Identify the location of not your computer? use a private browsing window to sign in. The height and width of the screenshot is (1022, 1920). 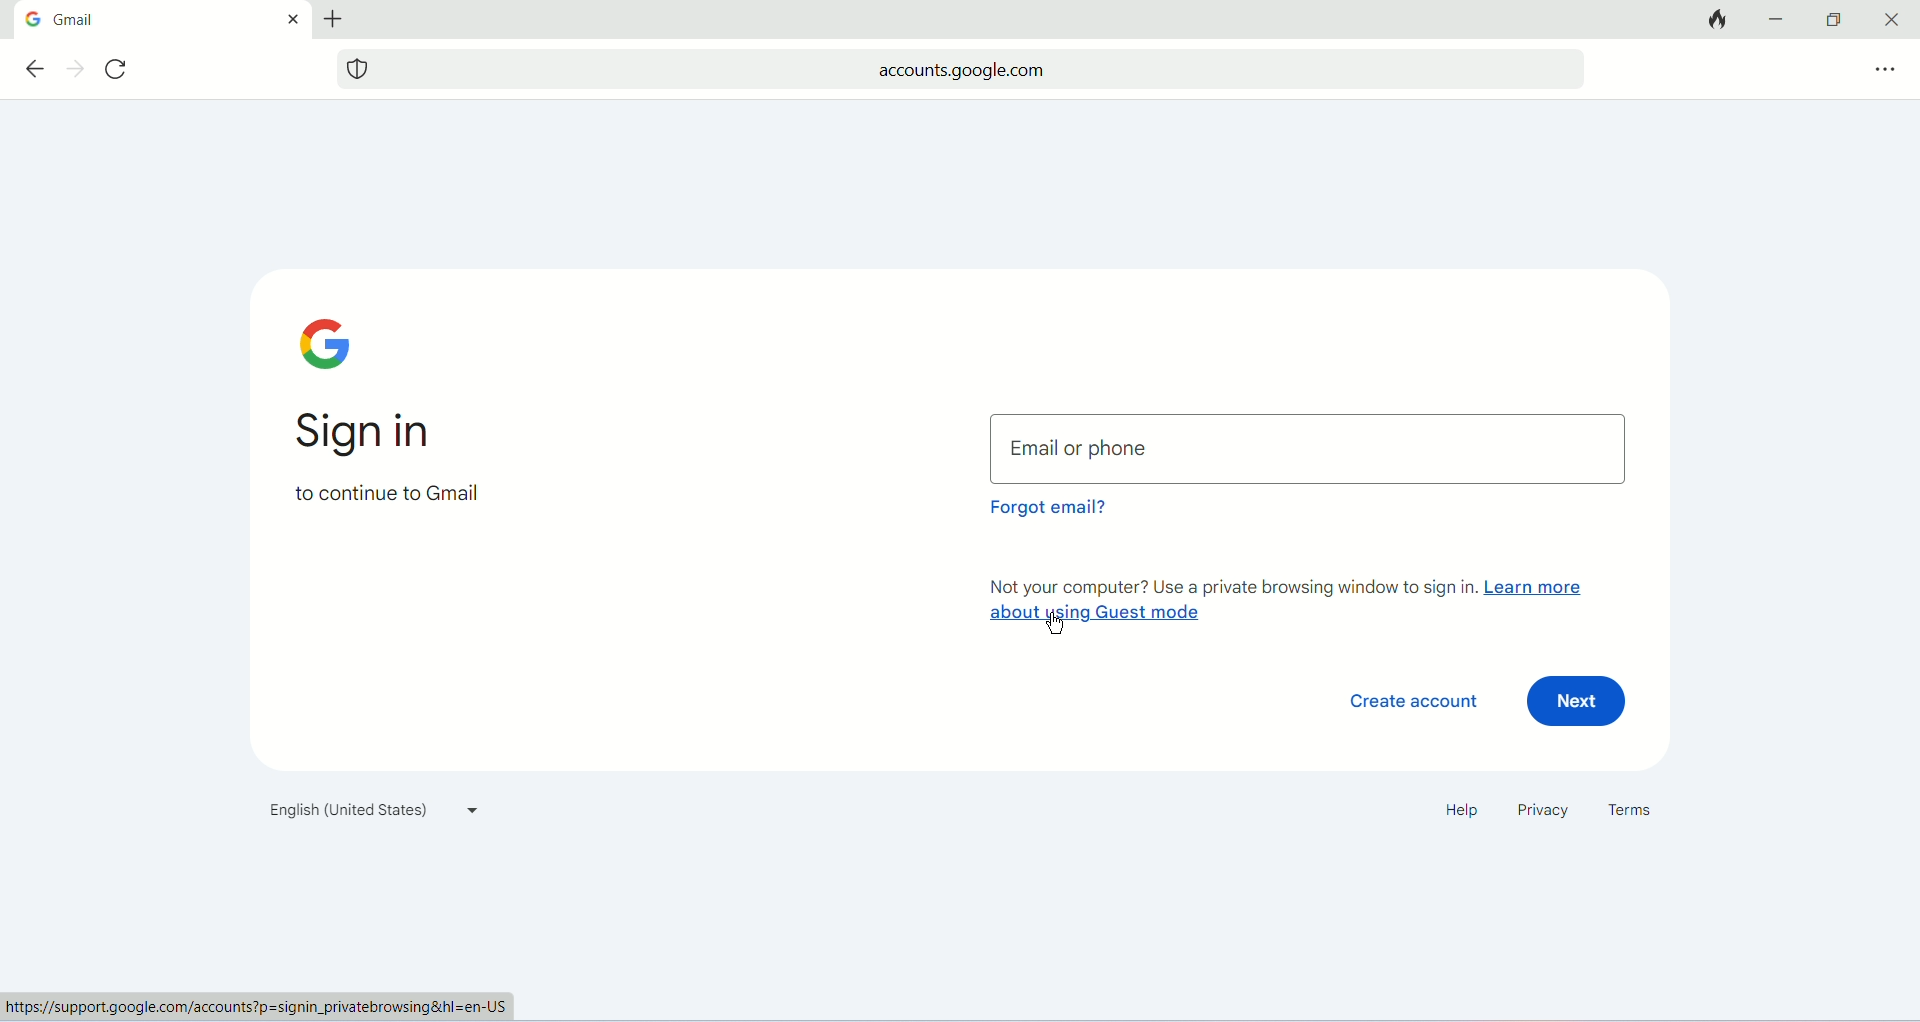
(1228, 585).